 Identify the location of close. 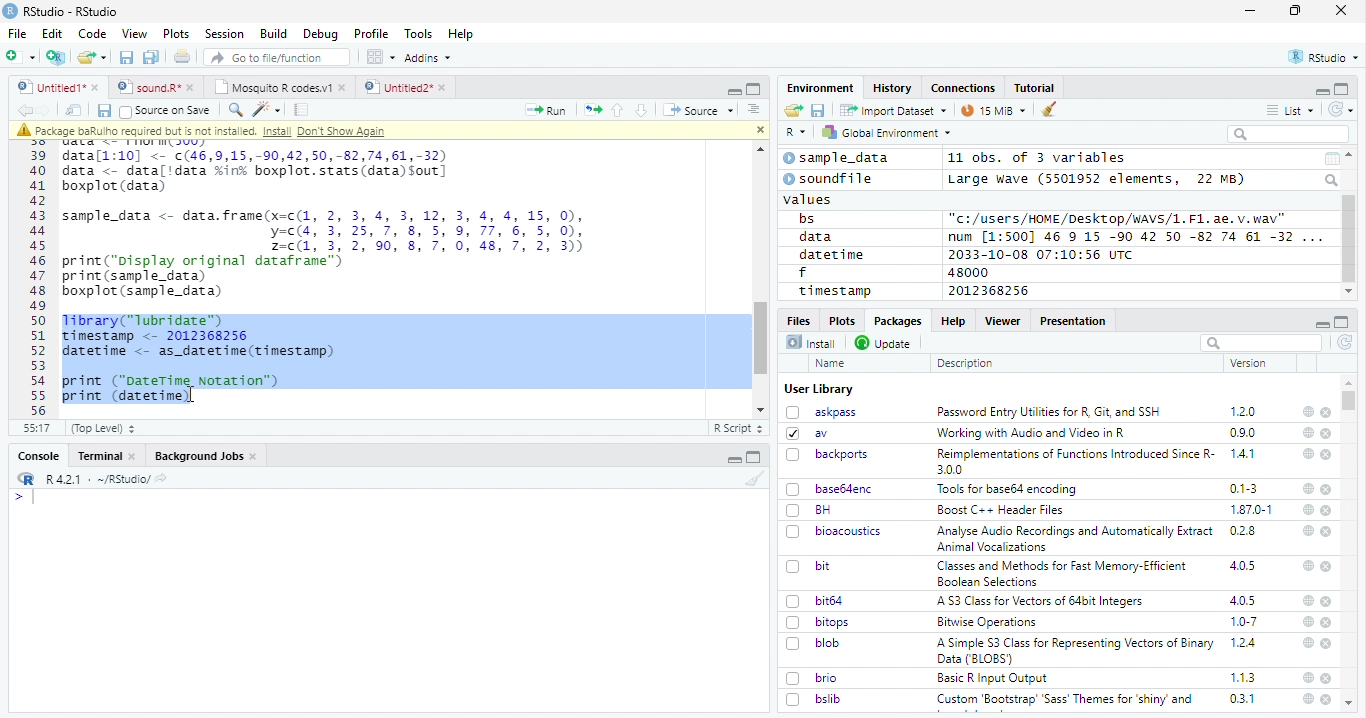
(1327, 623).